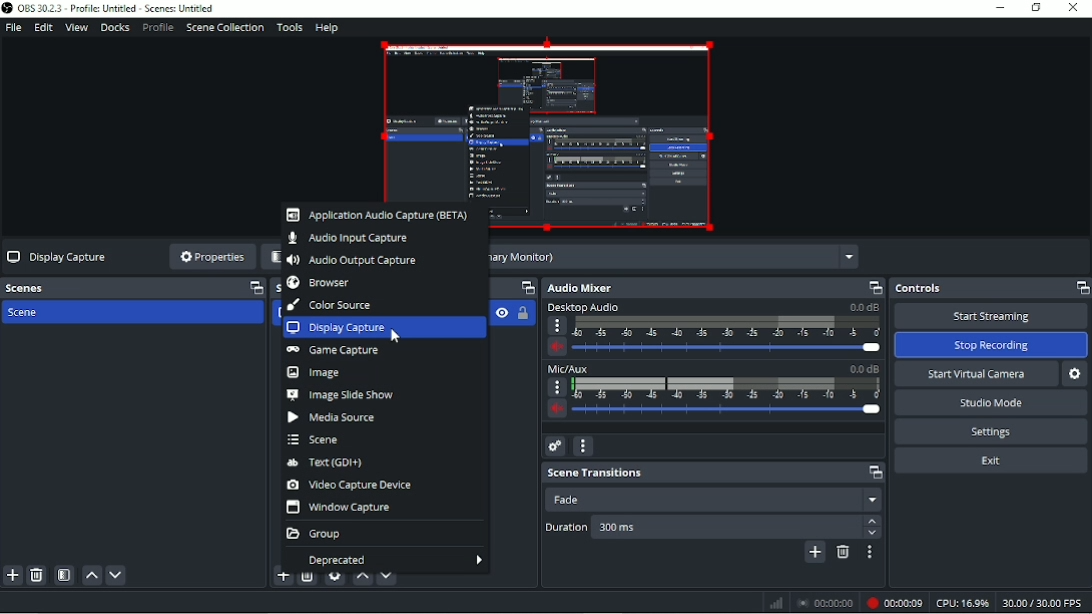 The image size is (1092, 614). What do you see at coordinates (385, 329) in the screenshot?
I see `Display capture` at bounding box center [385, 329].